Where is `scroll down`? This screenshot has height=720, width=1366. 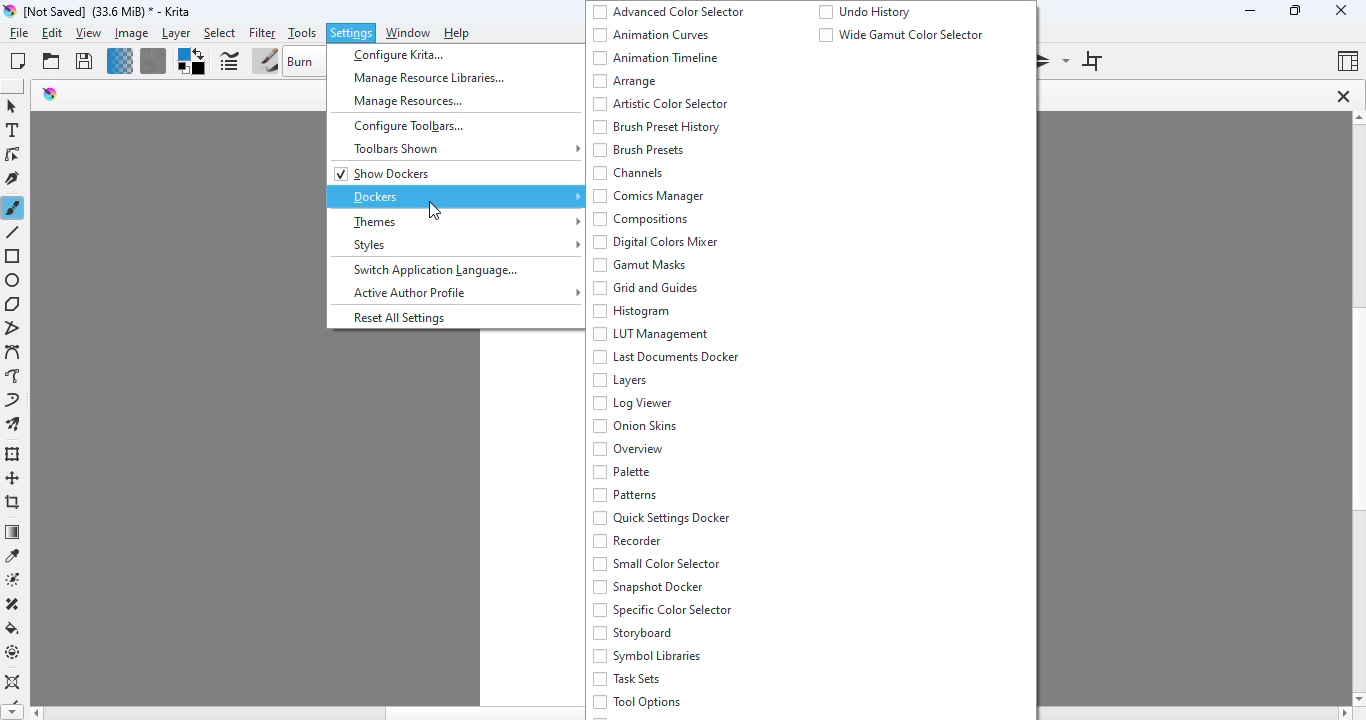 scroll down is located at coordinates (1357, 699).